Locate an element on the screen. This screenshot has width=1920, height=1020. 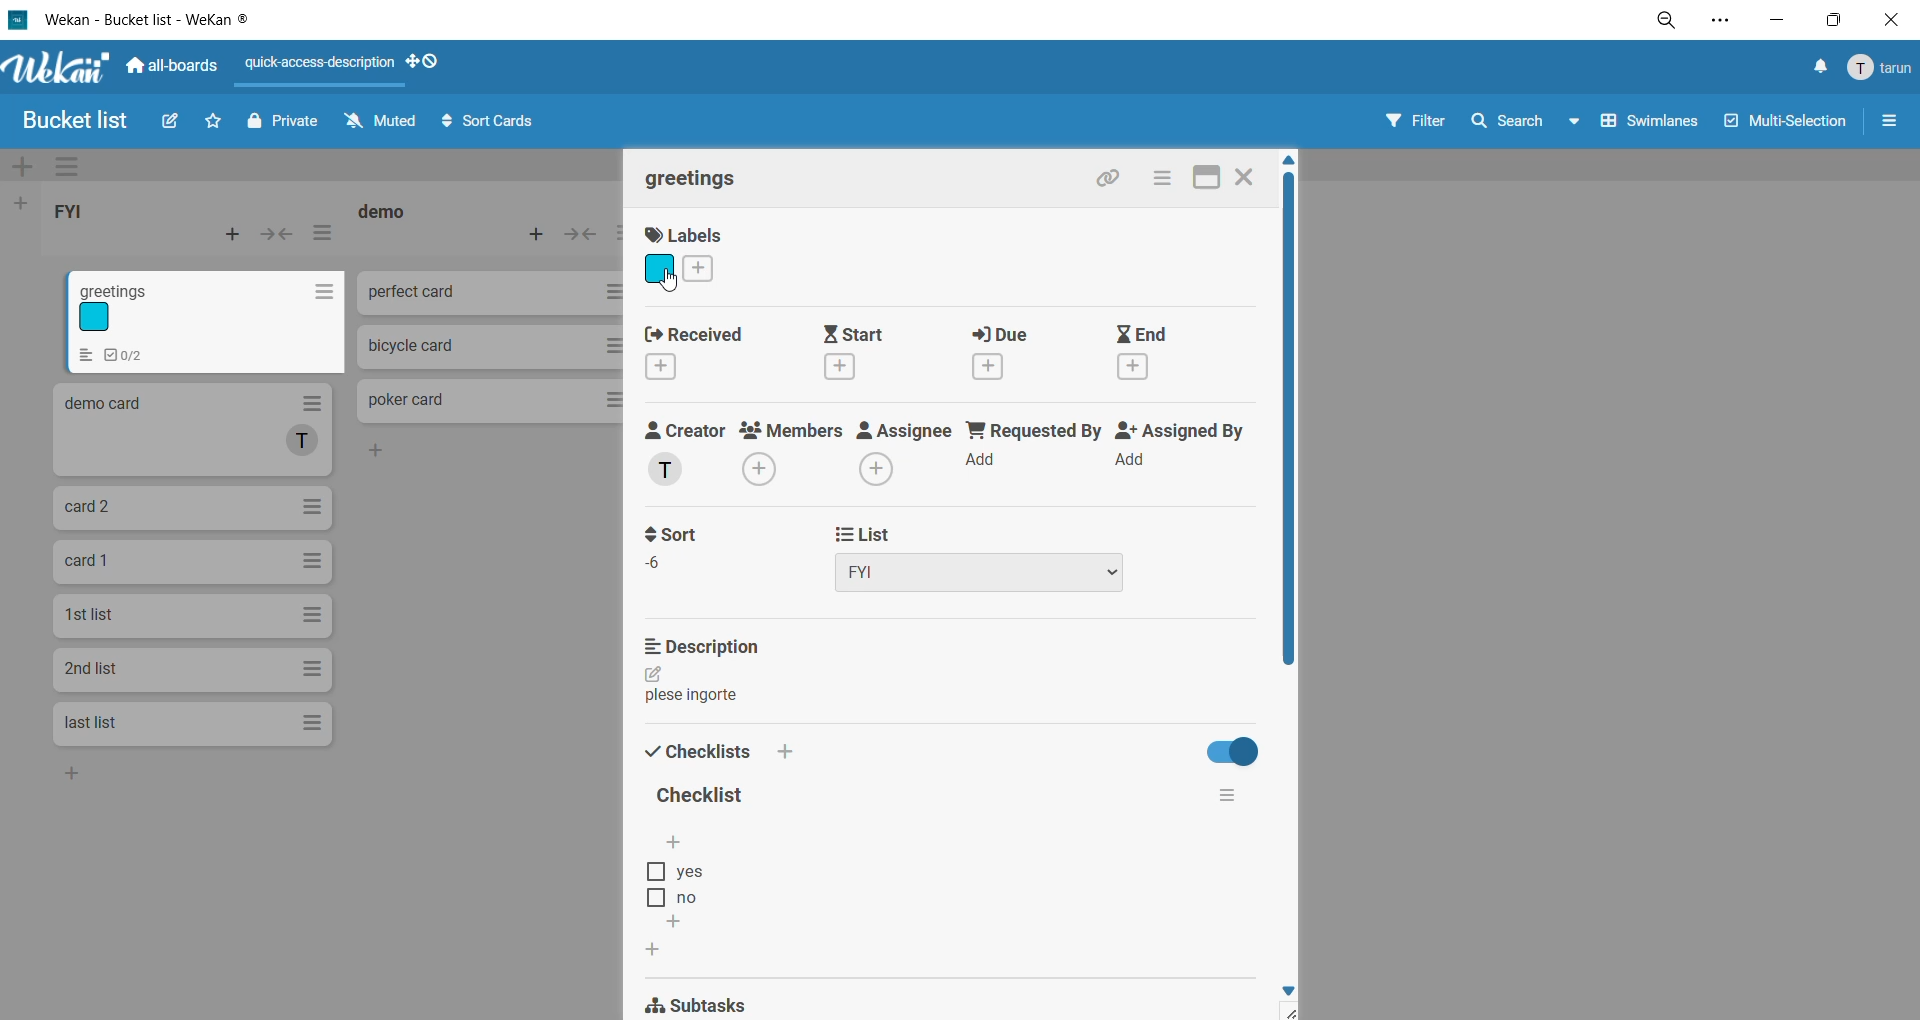
cursor is located at coordinates (669, 281).